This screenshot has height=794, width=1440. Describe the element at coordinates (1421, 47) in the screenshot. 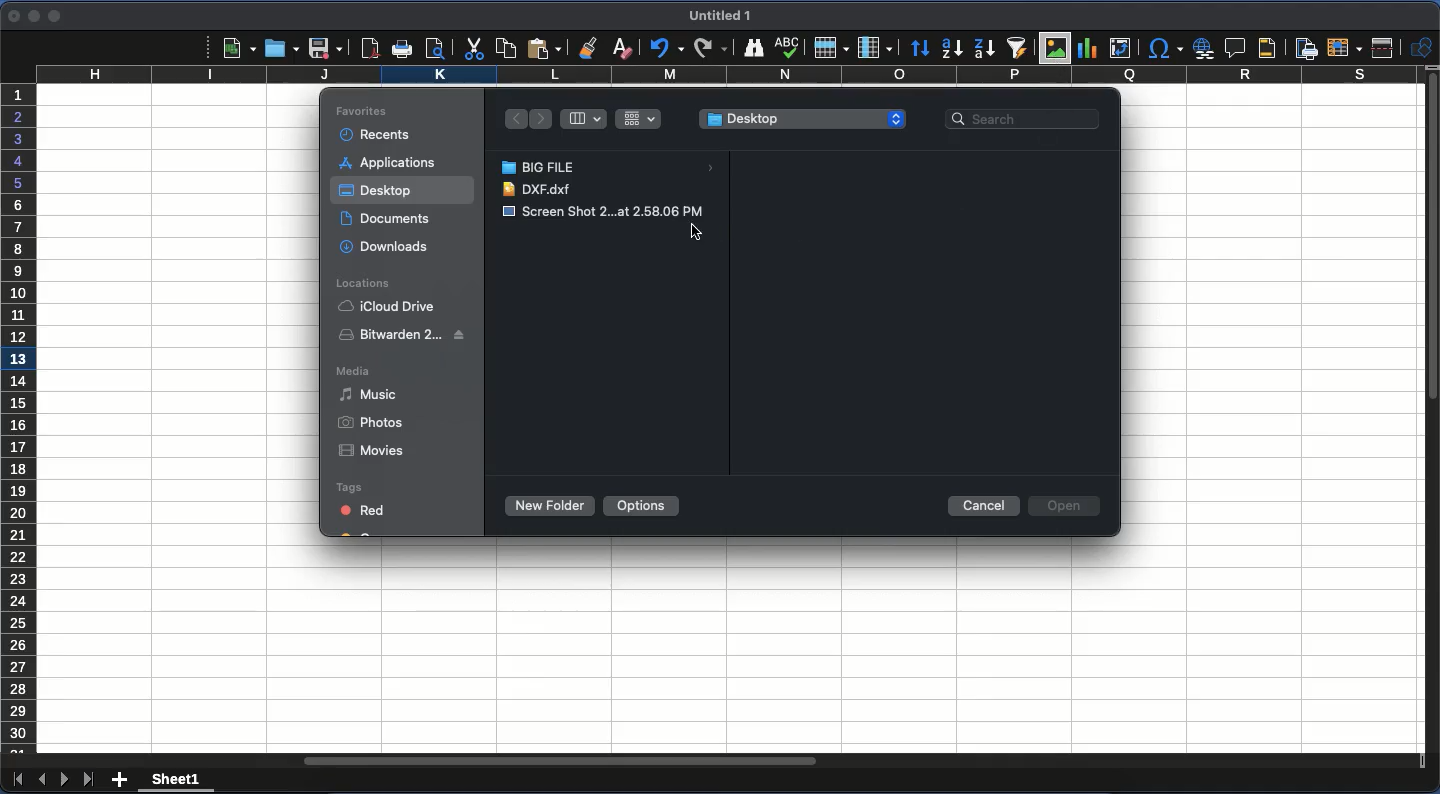

I see `show draw function` at that location.